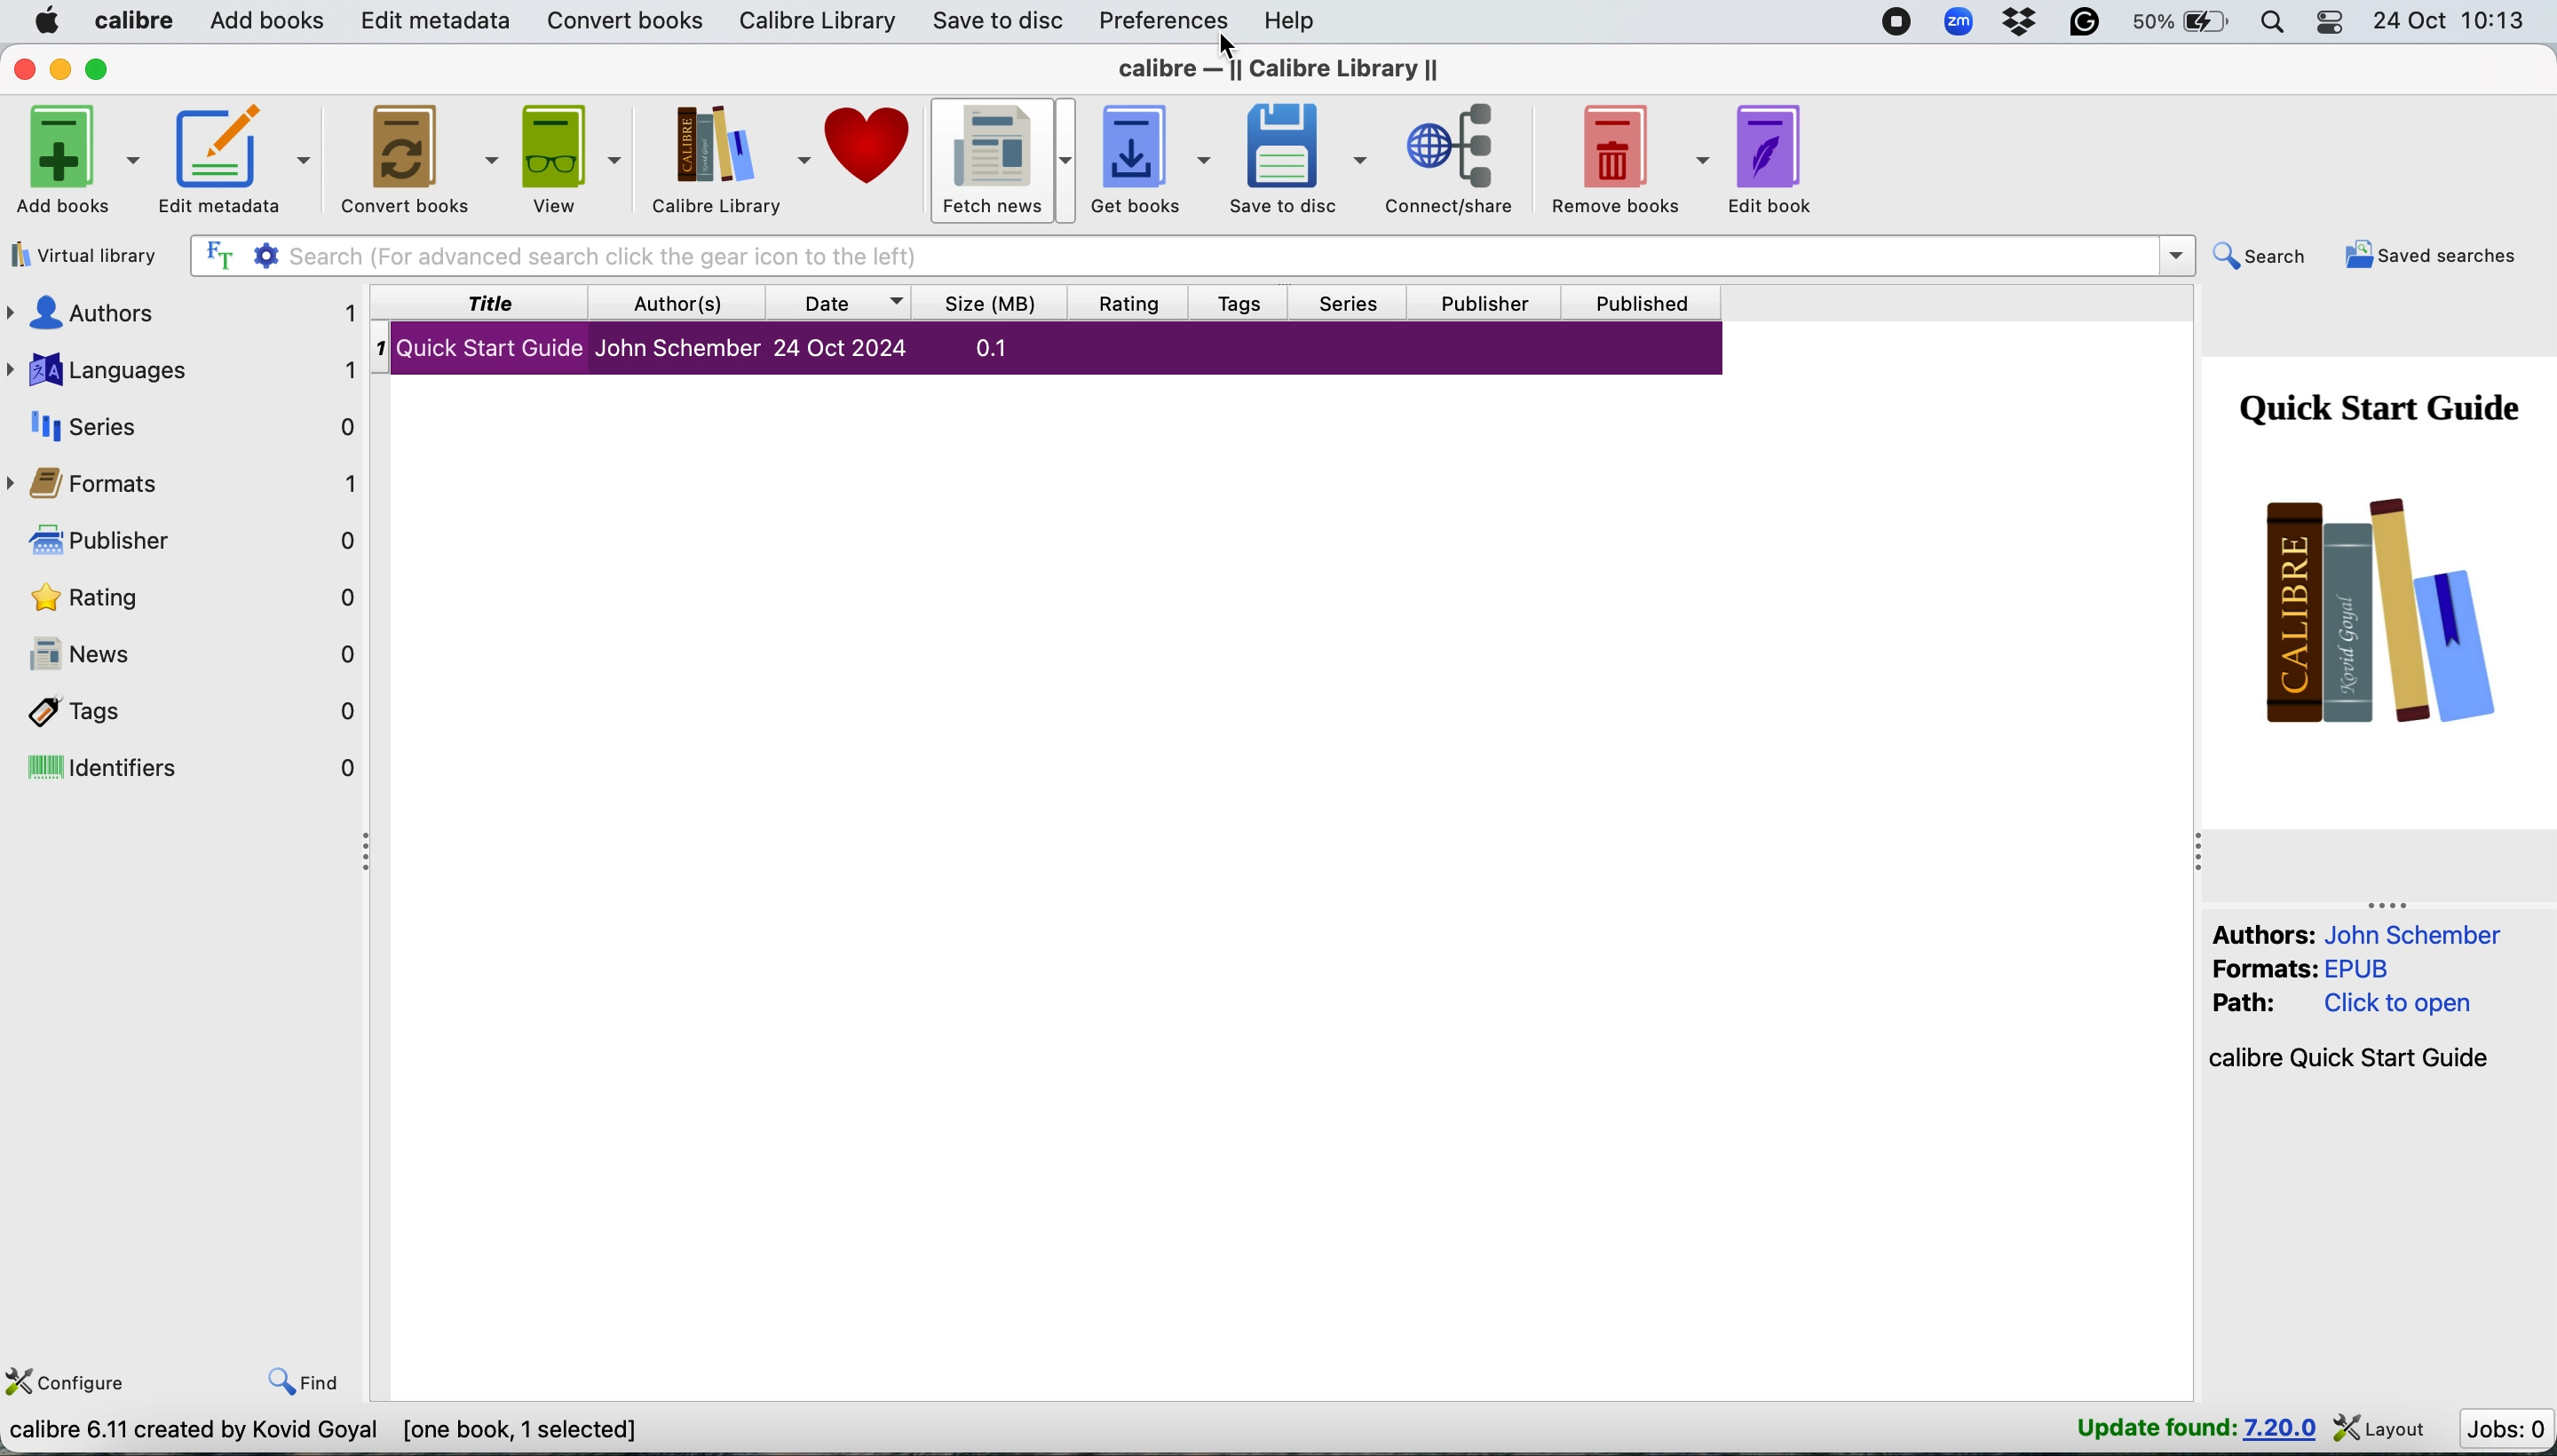 The width and height of the screenshot is (2557, 1456). I want to click on search, so click(2259, 256).